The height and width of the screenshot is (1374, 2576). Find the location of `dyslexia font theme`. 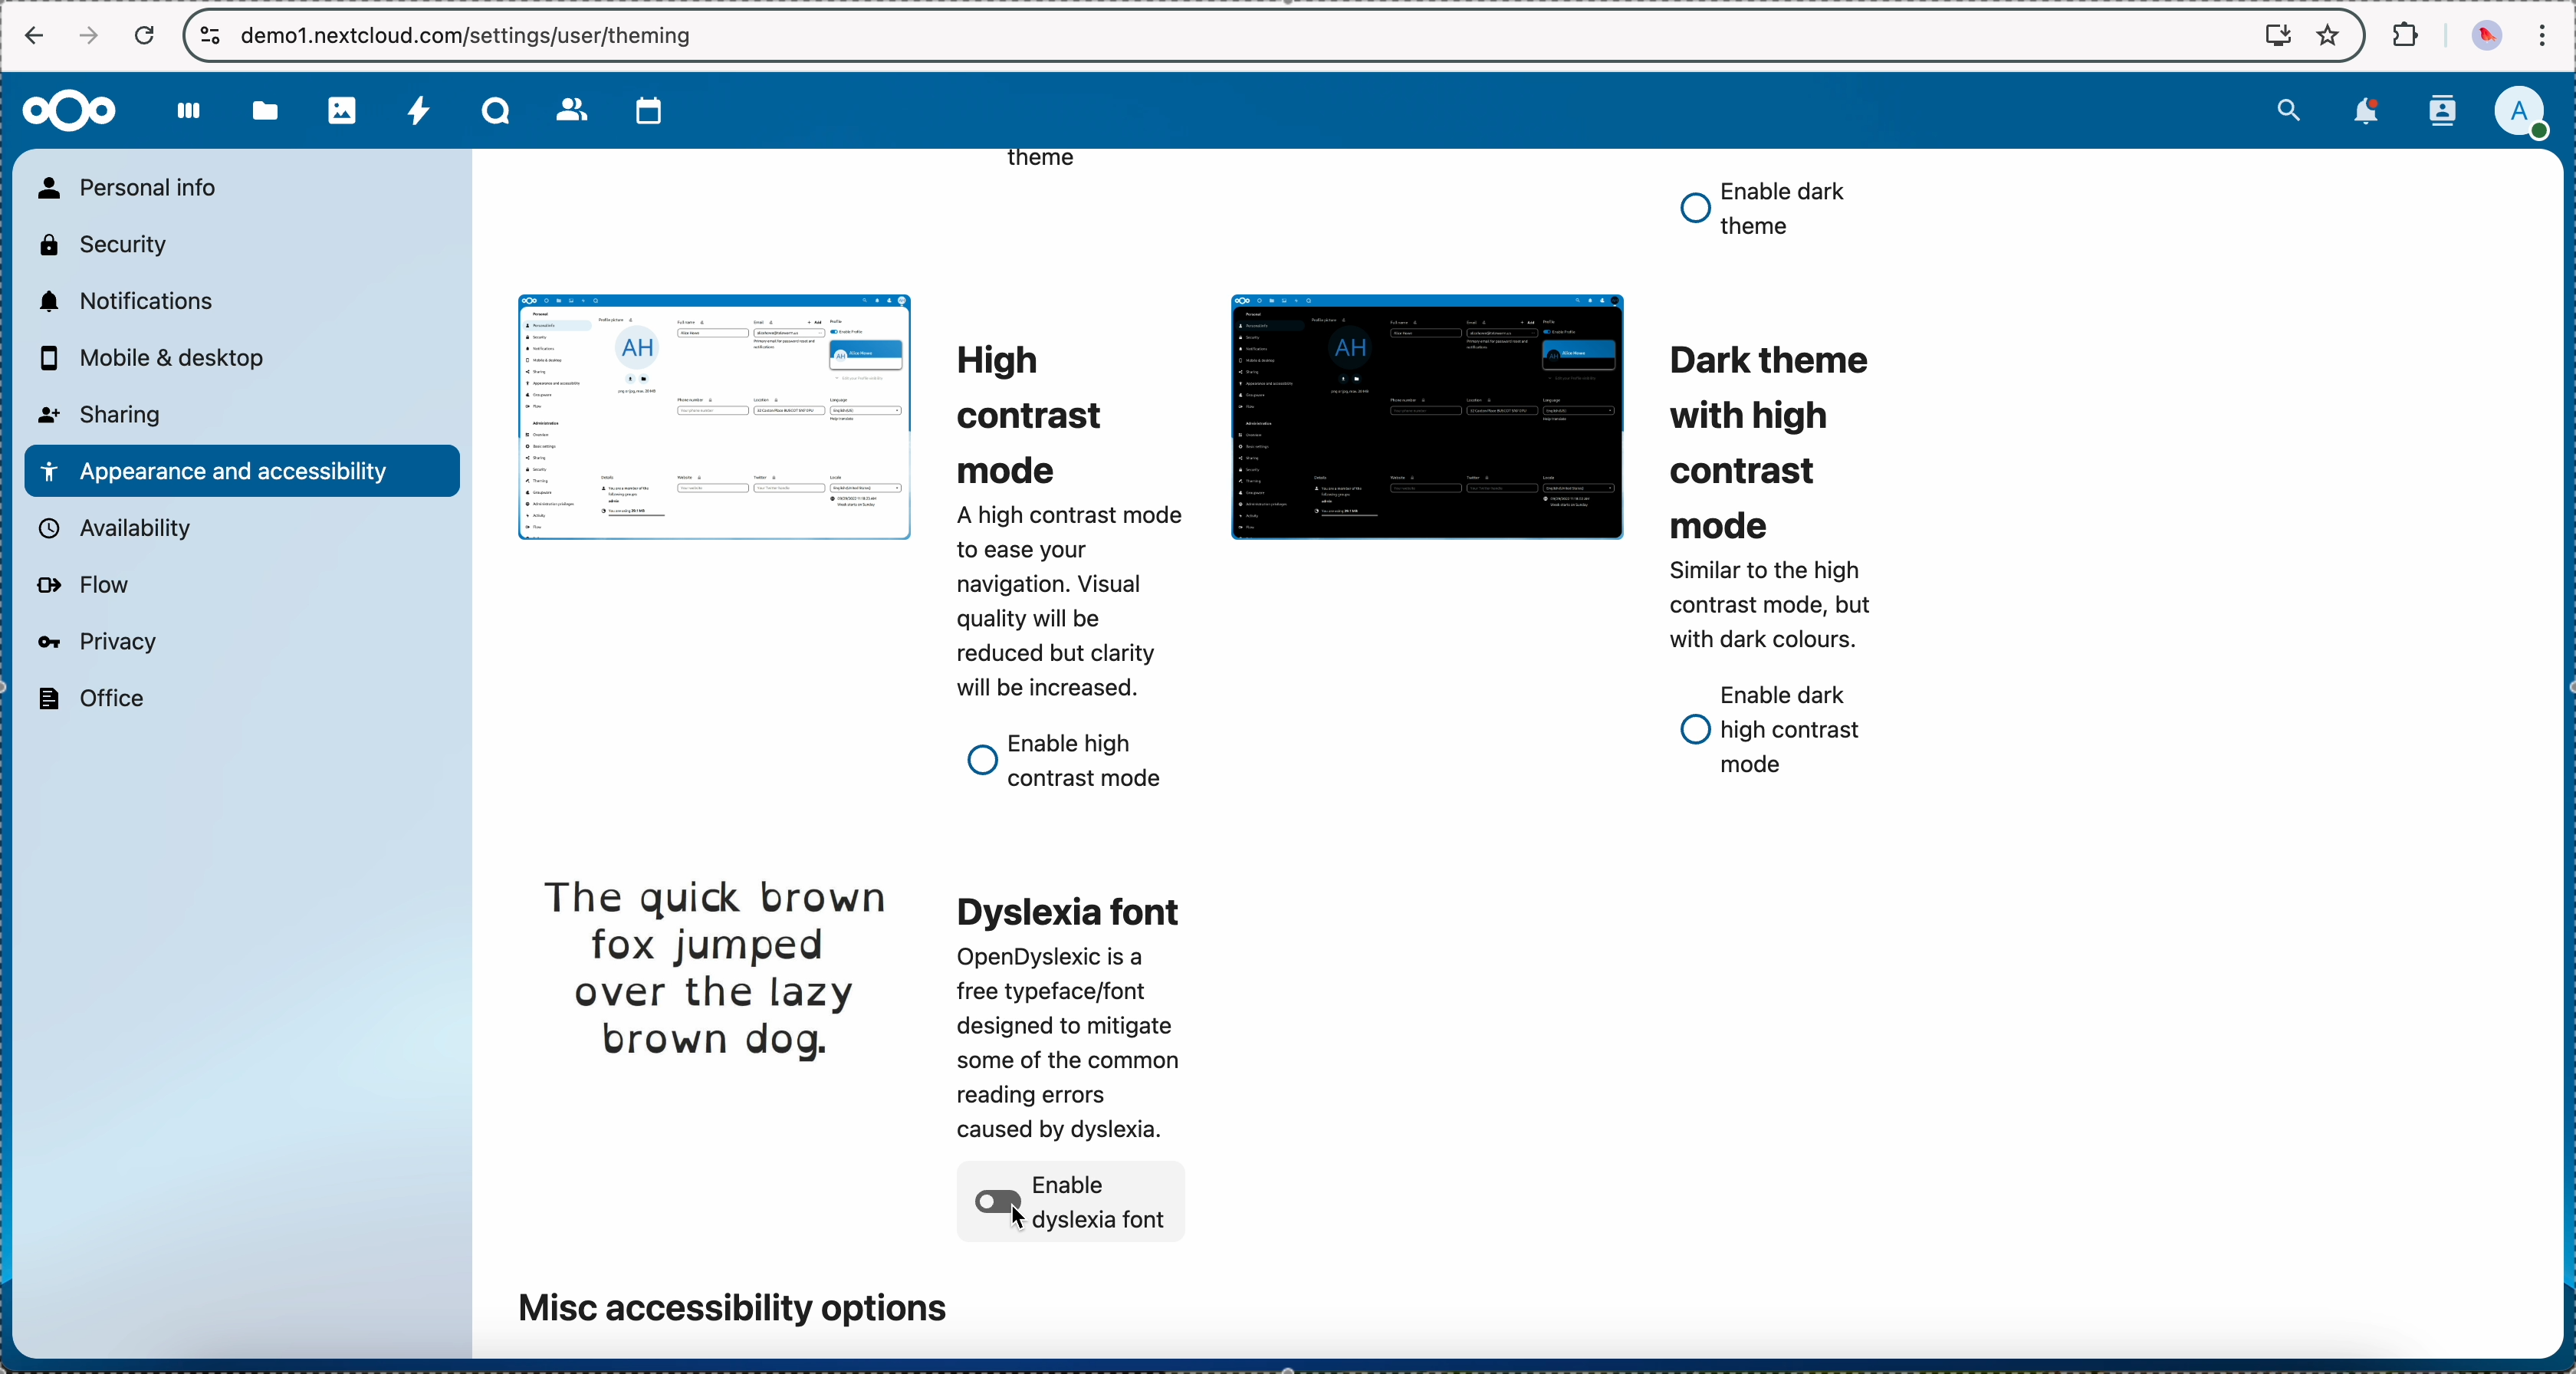

dyslexia font theme is located at coordinates (1080, 1013).